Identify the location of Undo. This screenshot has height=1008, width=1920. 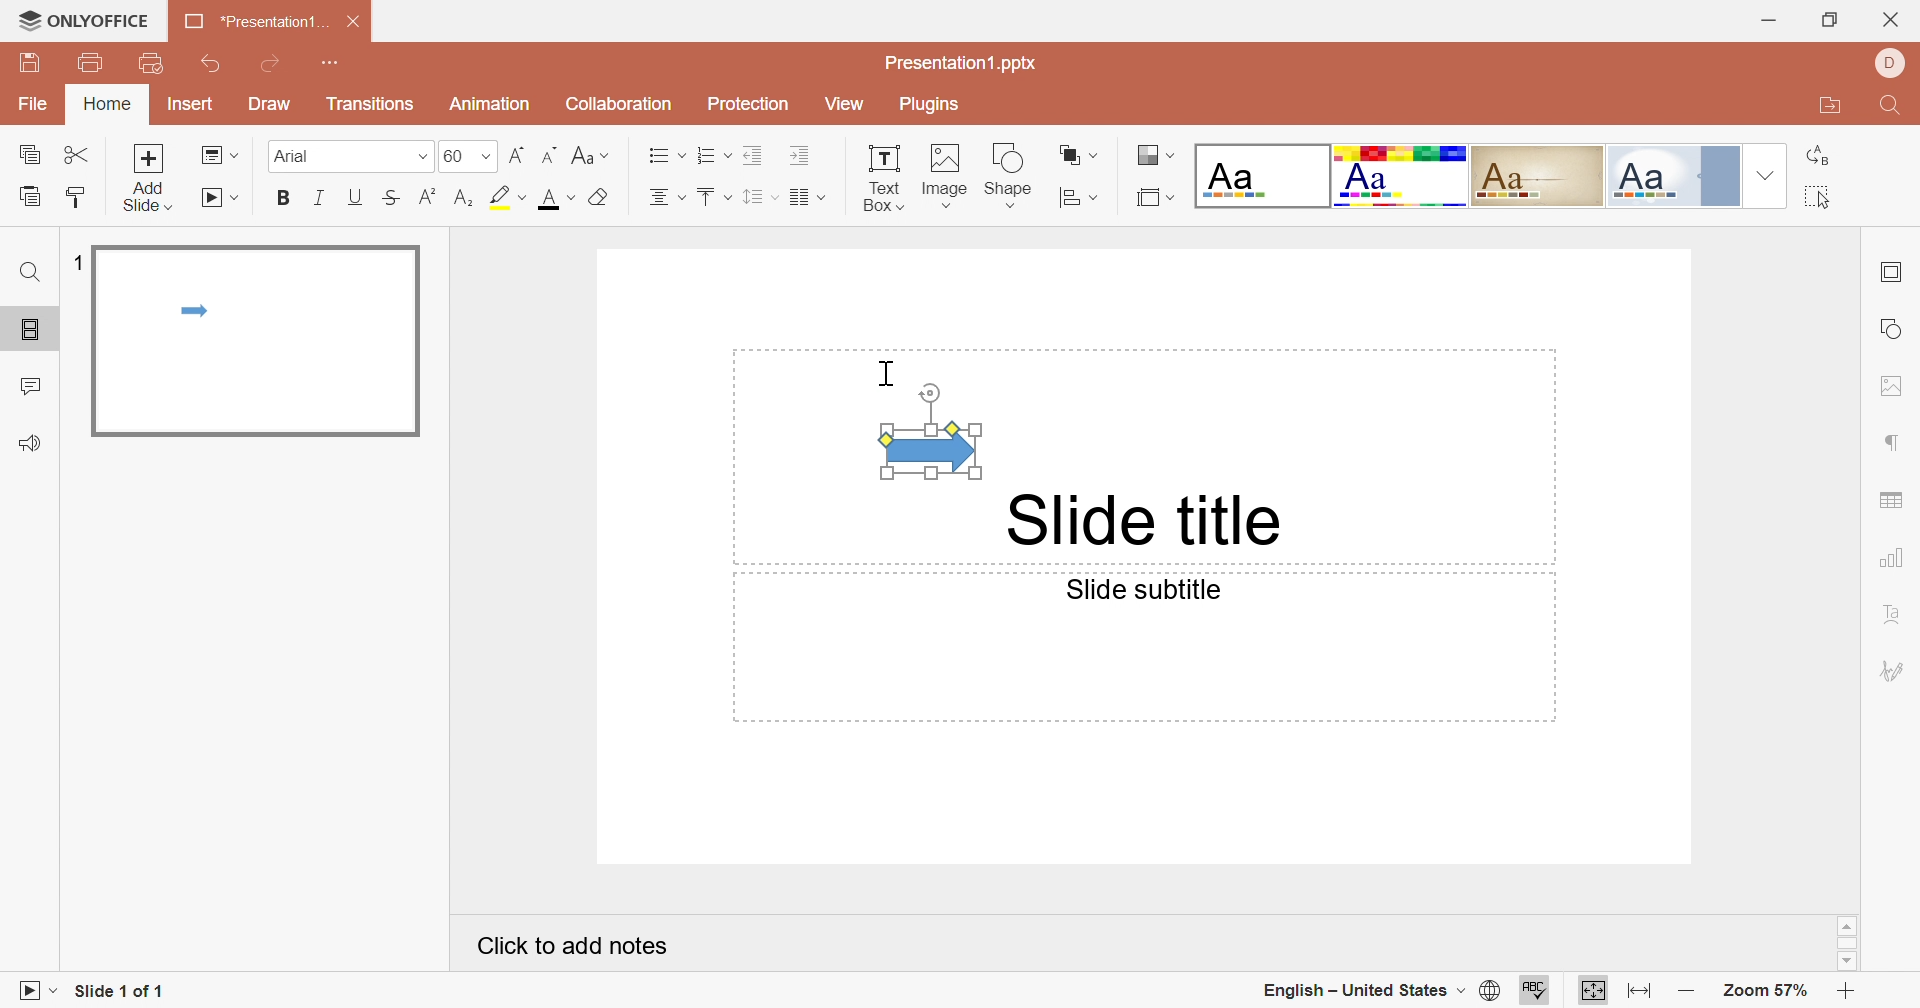
(214, 66).